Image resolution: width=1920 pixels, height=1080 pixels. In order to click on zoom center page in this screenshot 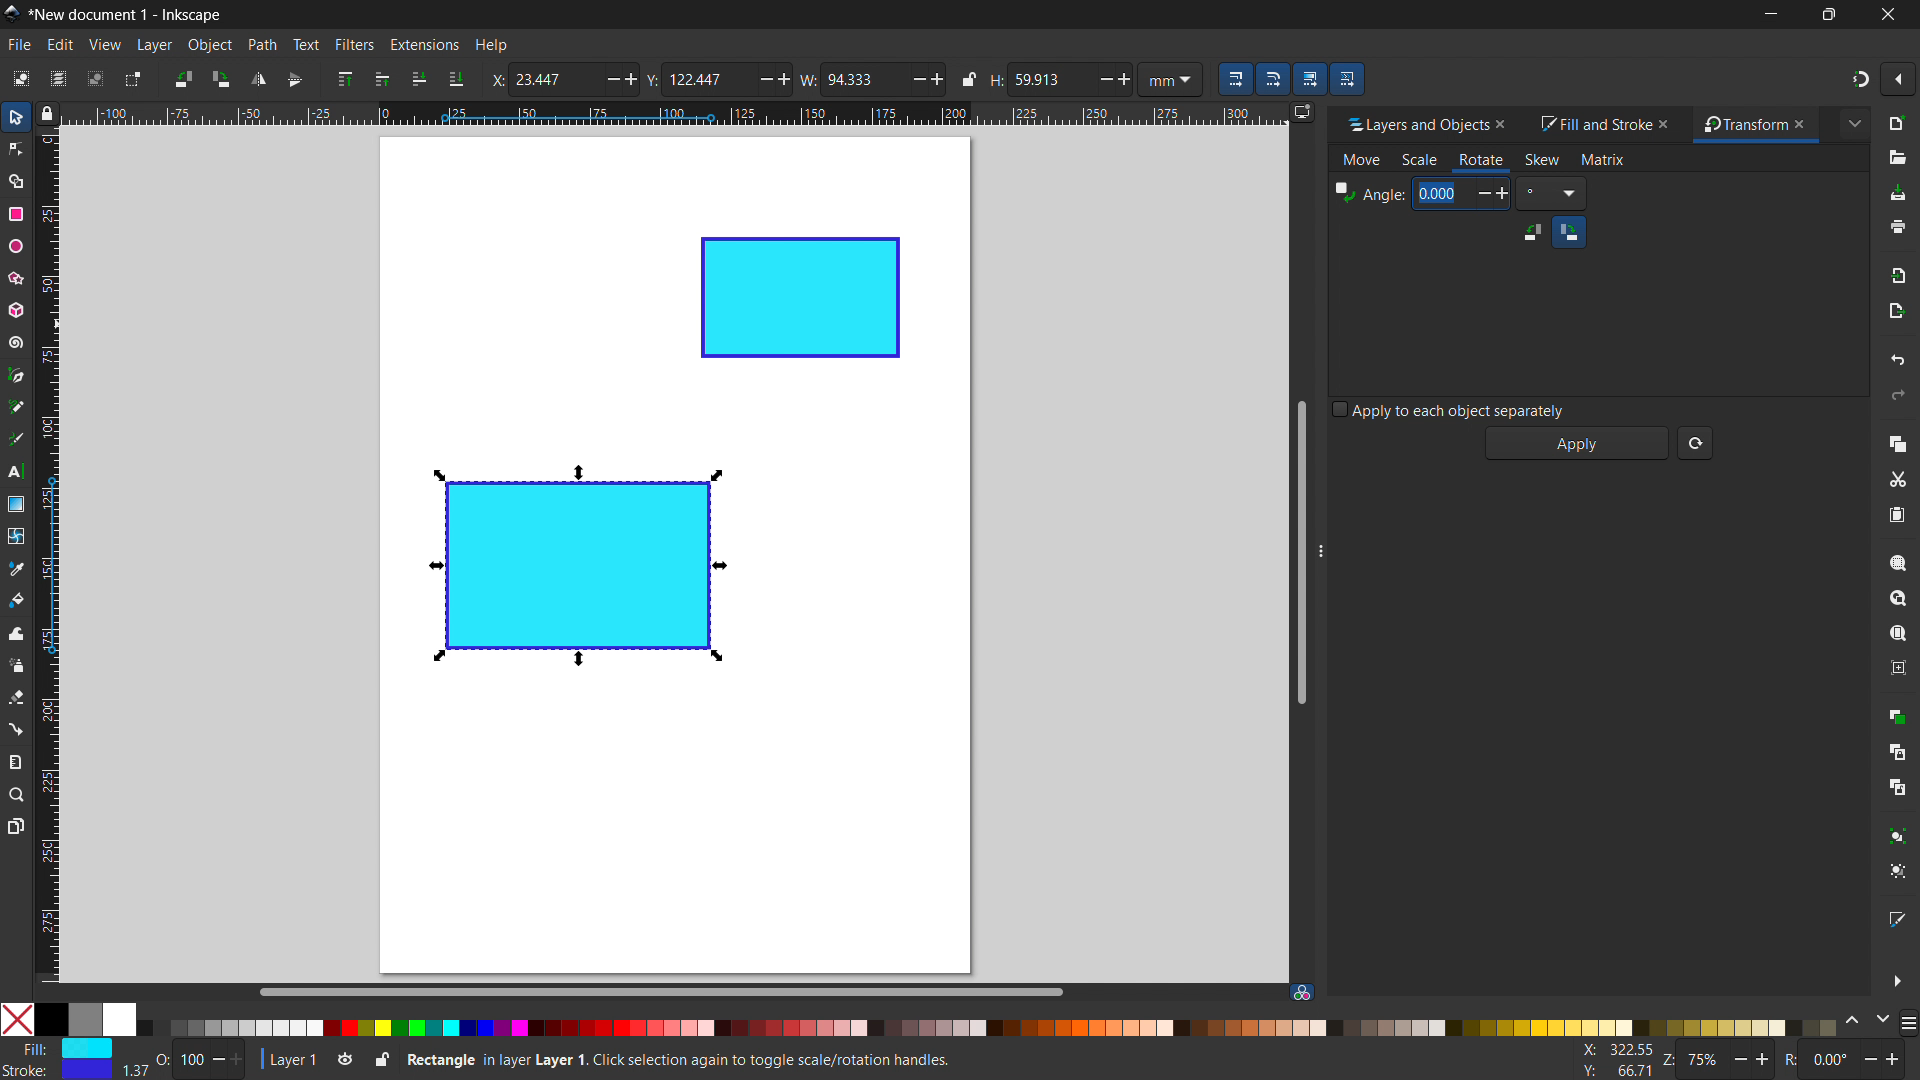, I will do `click(1898, 668)`.